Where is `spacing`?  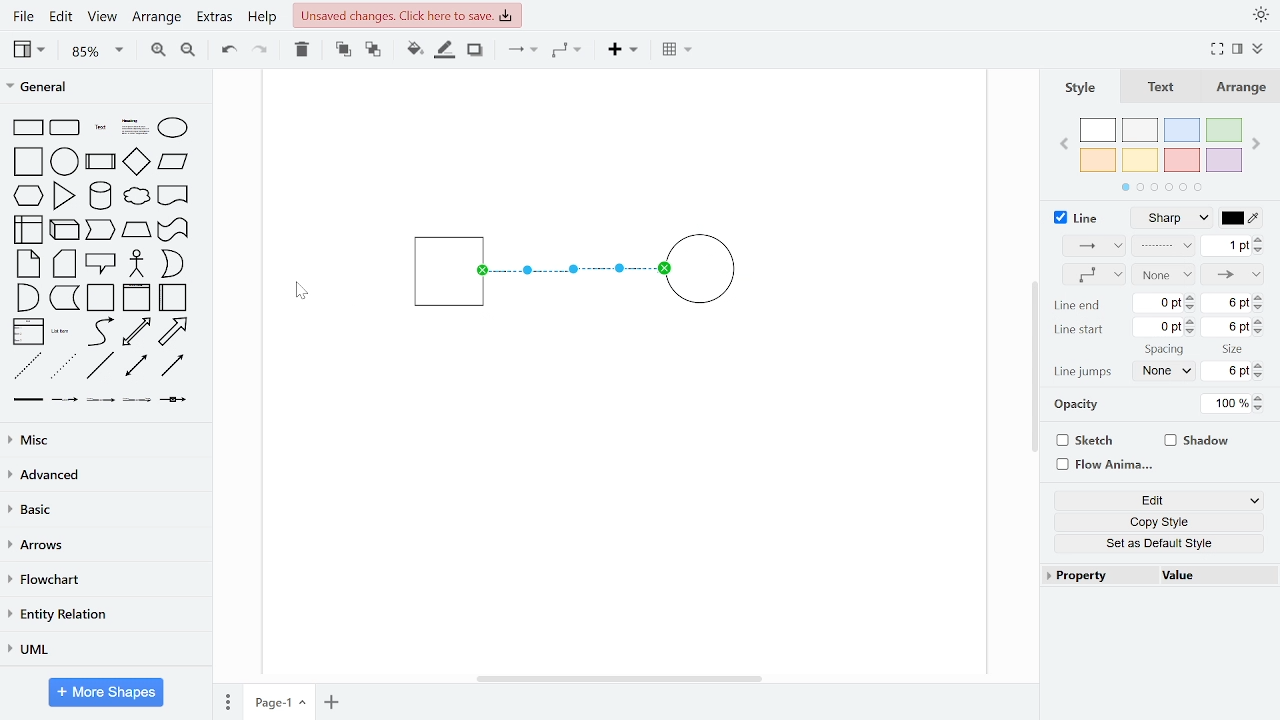 spacing is located at coordinates (1166, 350).